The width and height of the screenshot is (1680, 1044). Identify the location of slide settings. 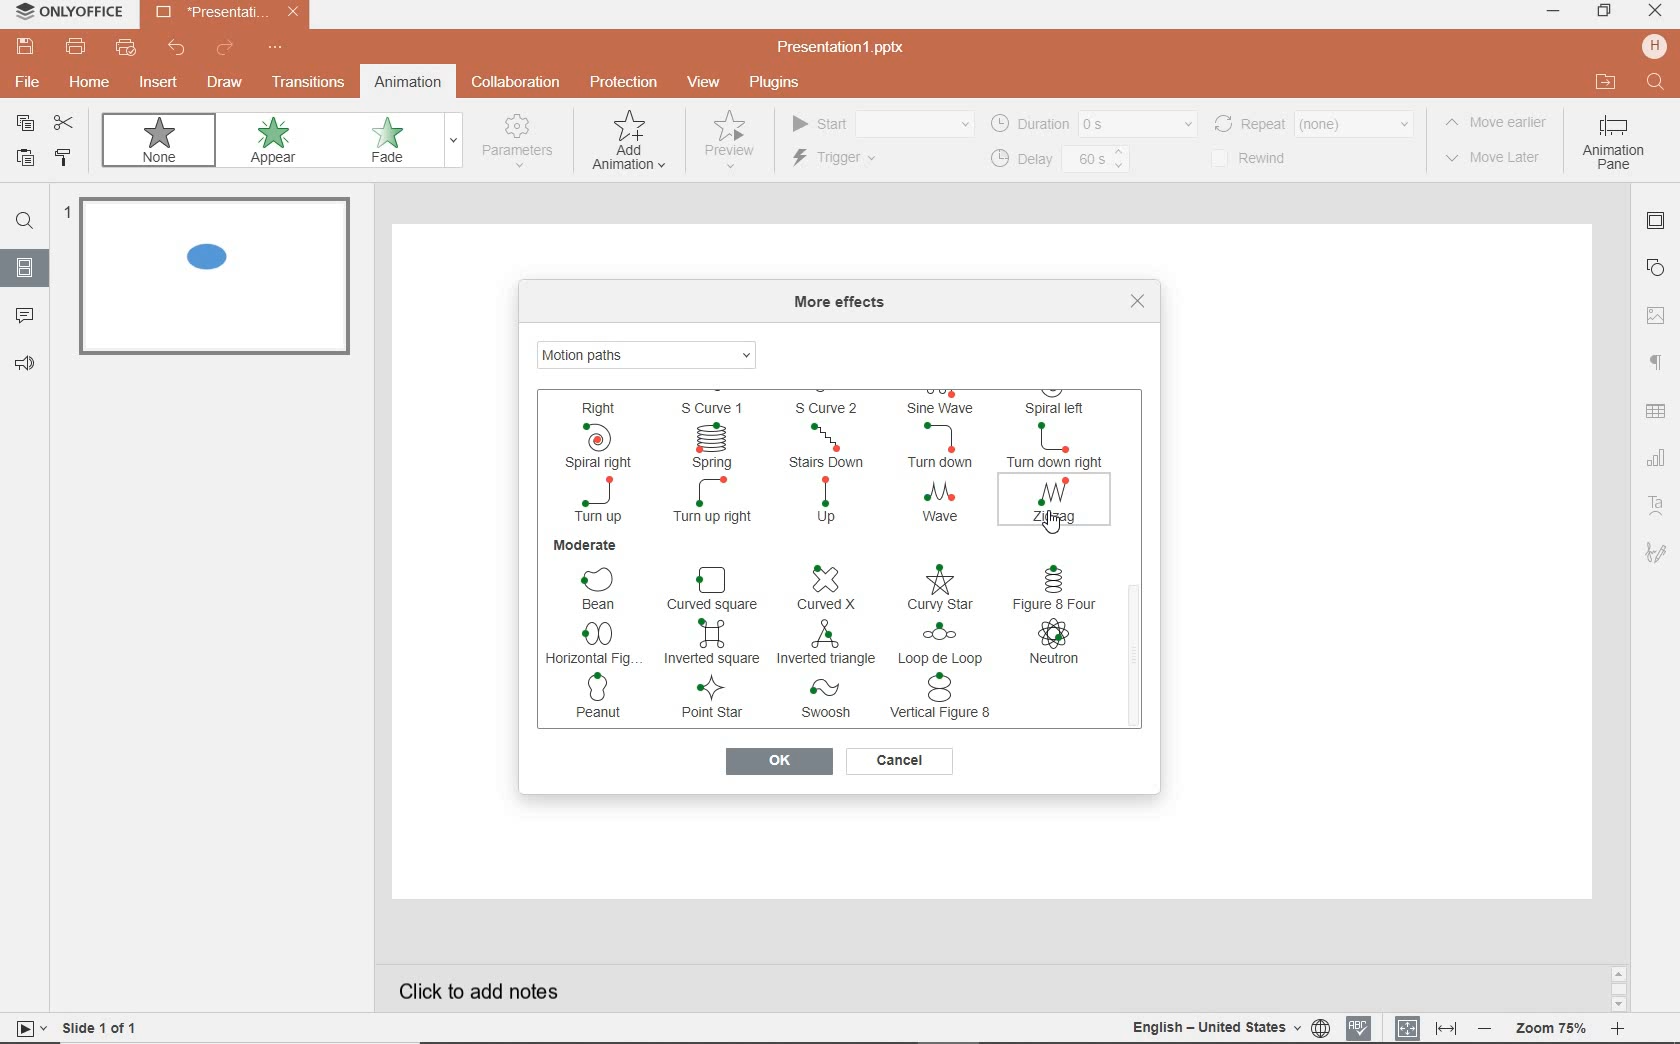
(1658, 224).